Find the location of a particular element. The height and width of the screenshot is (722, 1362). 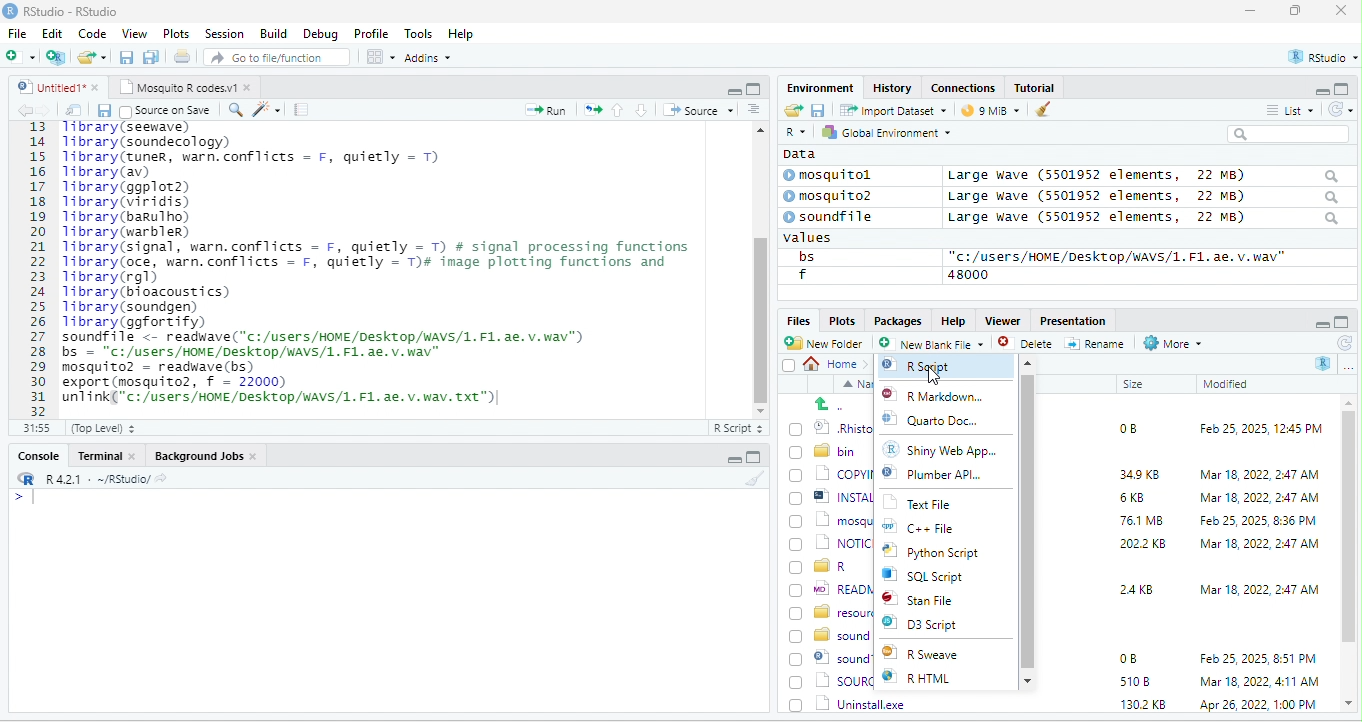

open is located at coordinates (184, 59).